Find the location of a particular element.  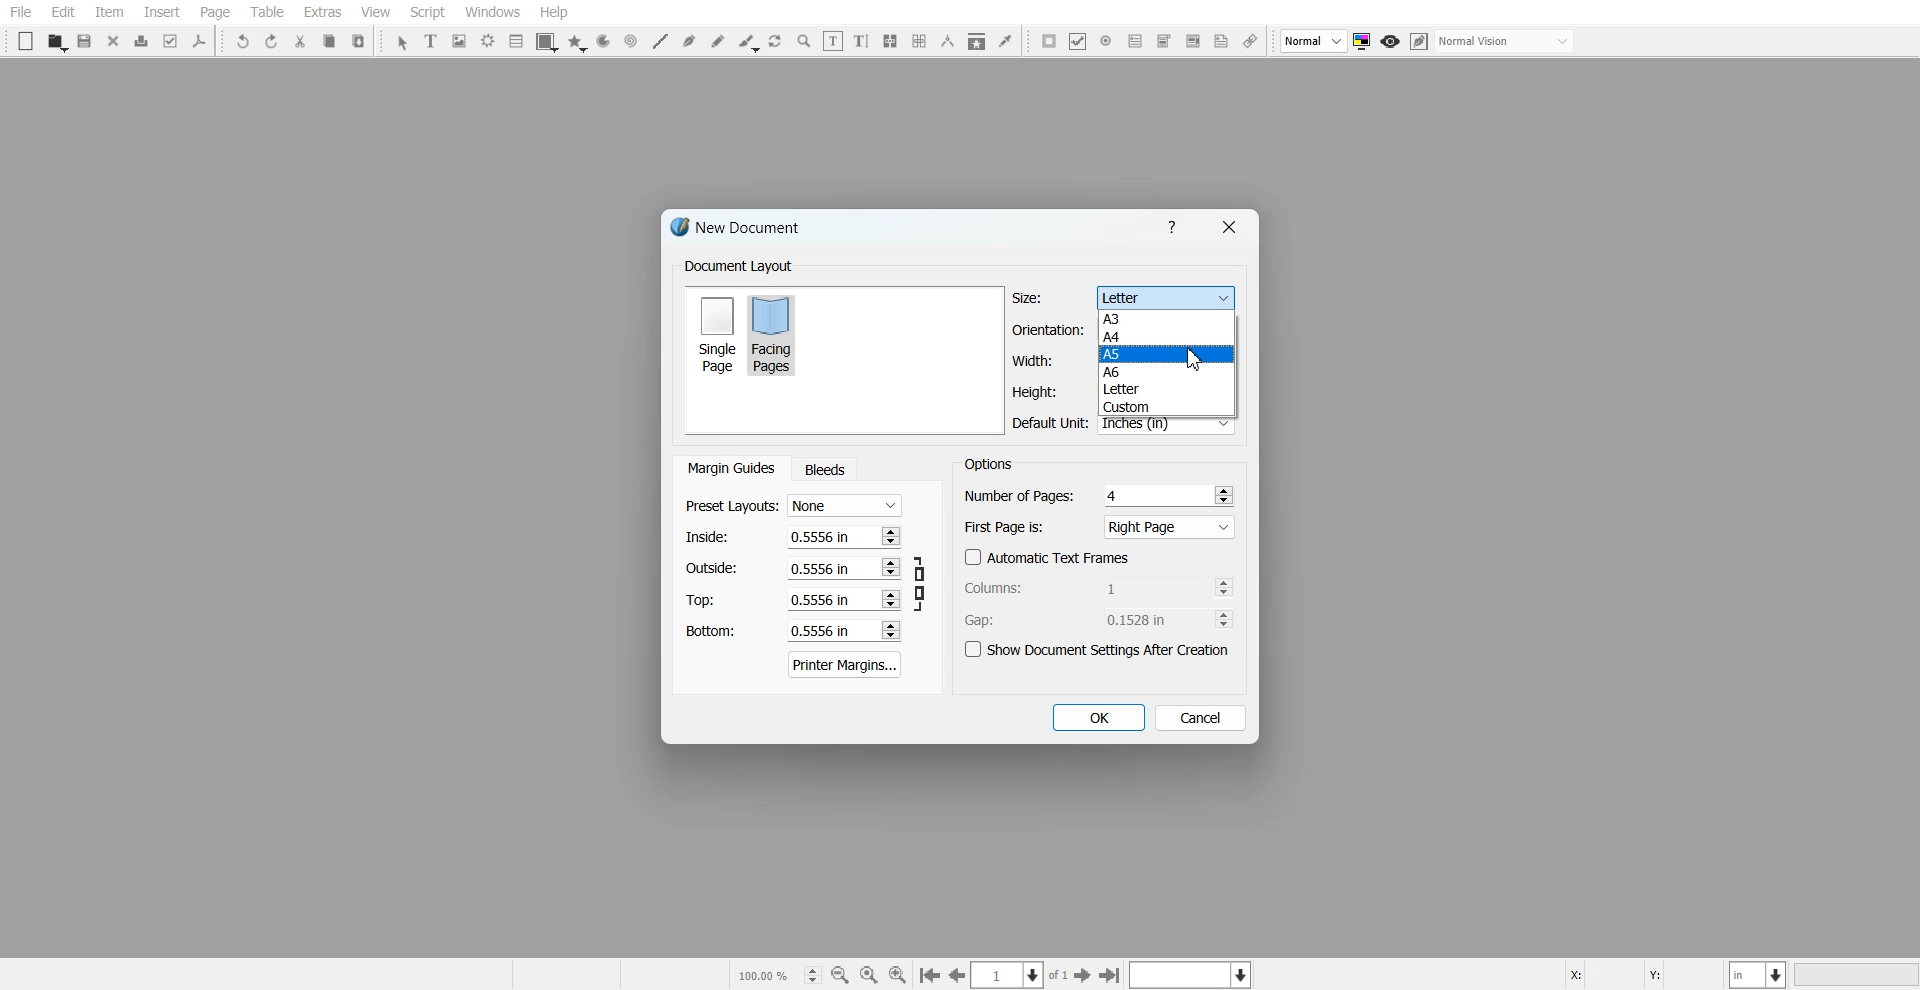

Increase and decrease No.  is located at coordinates (889, 535).